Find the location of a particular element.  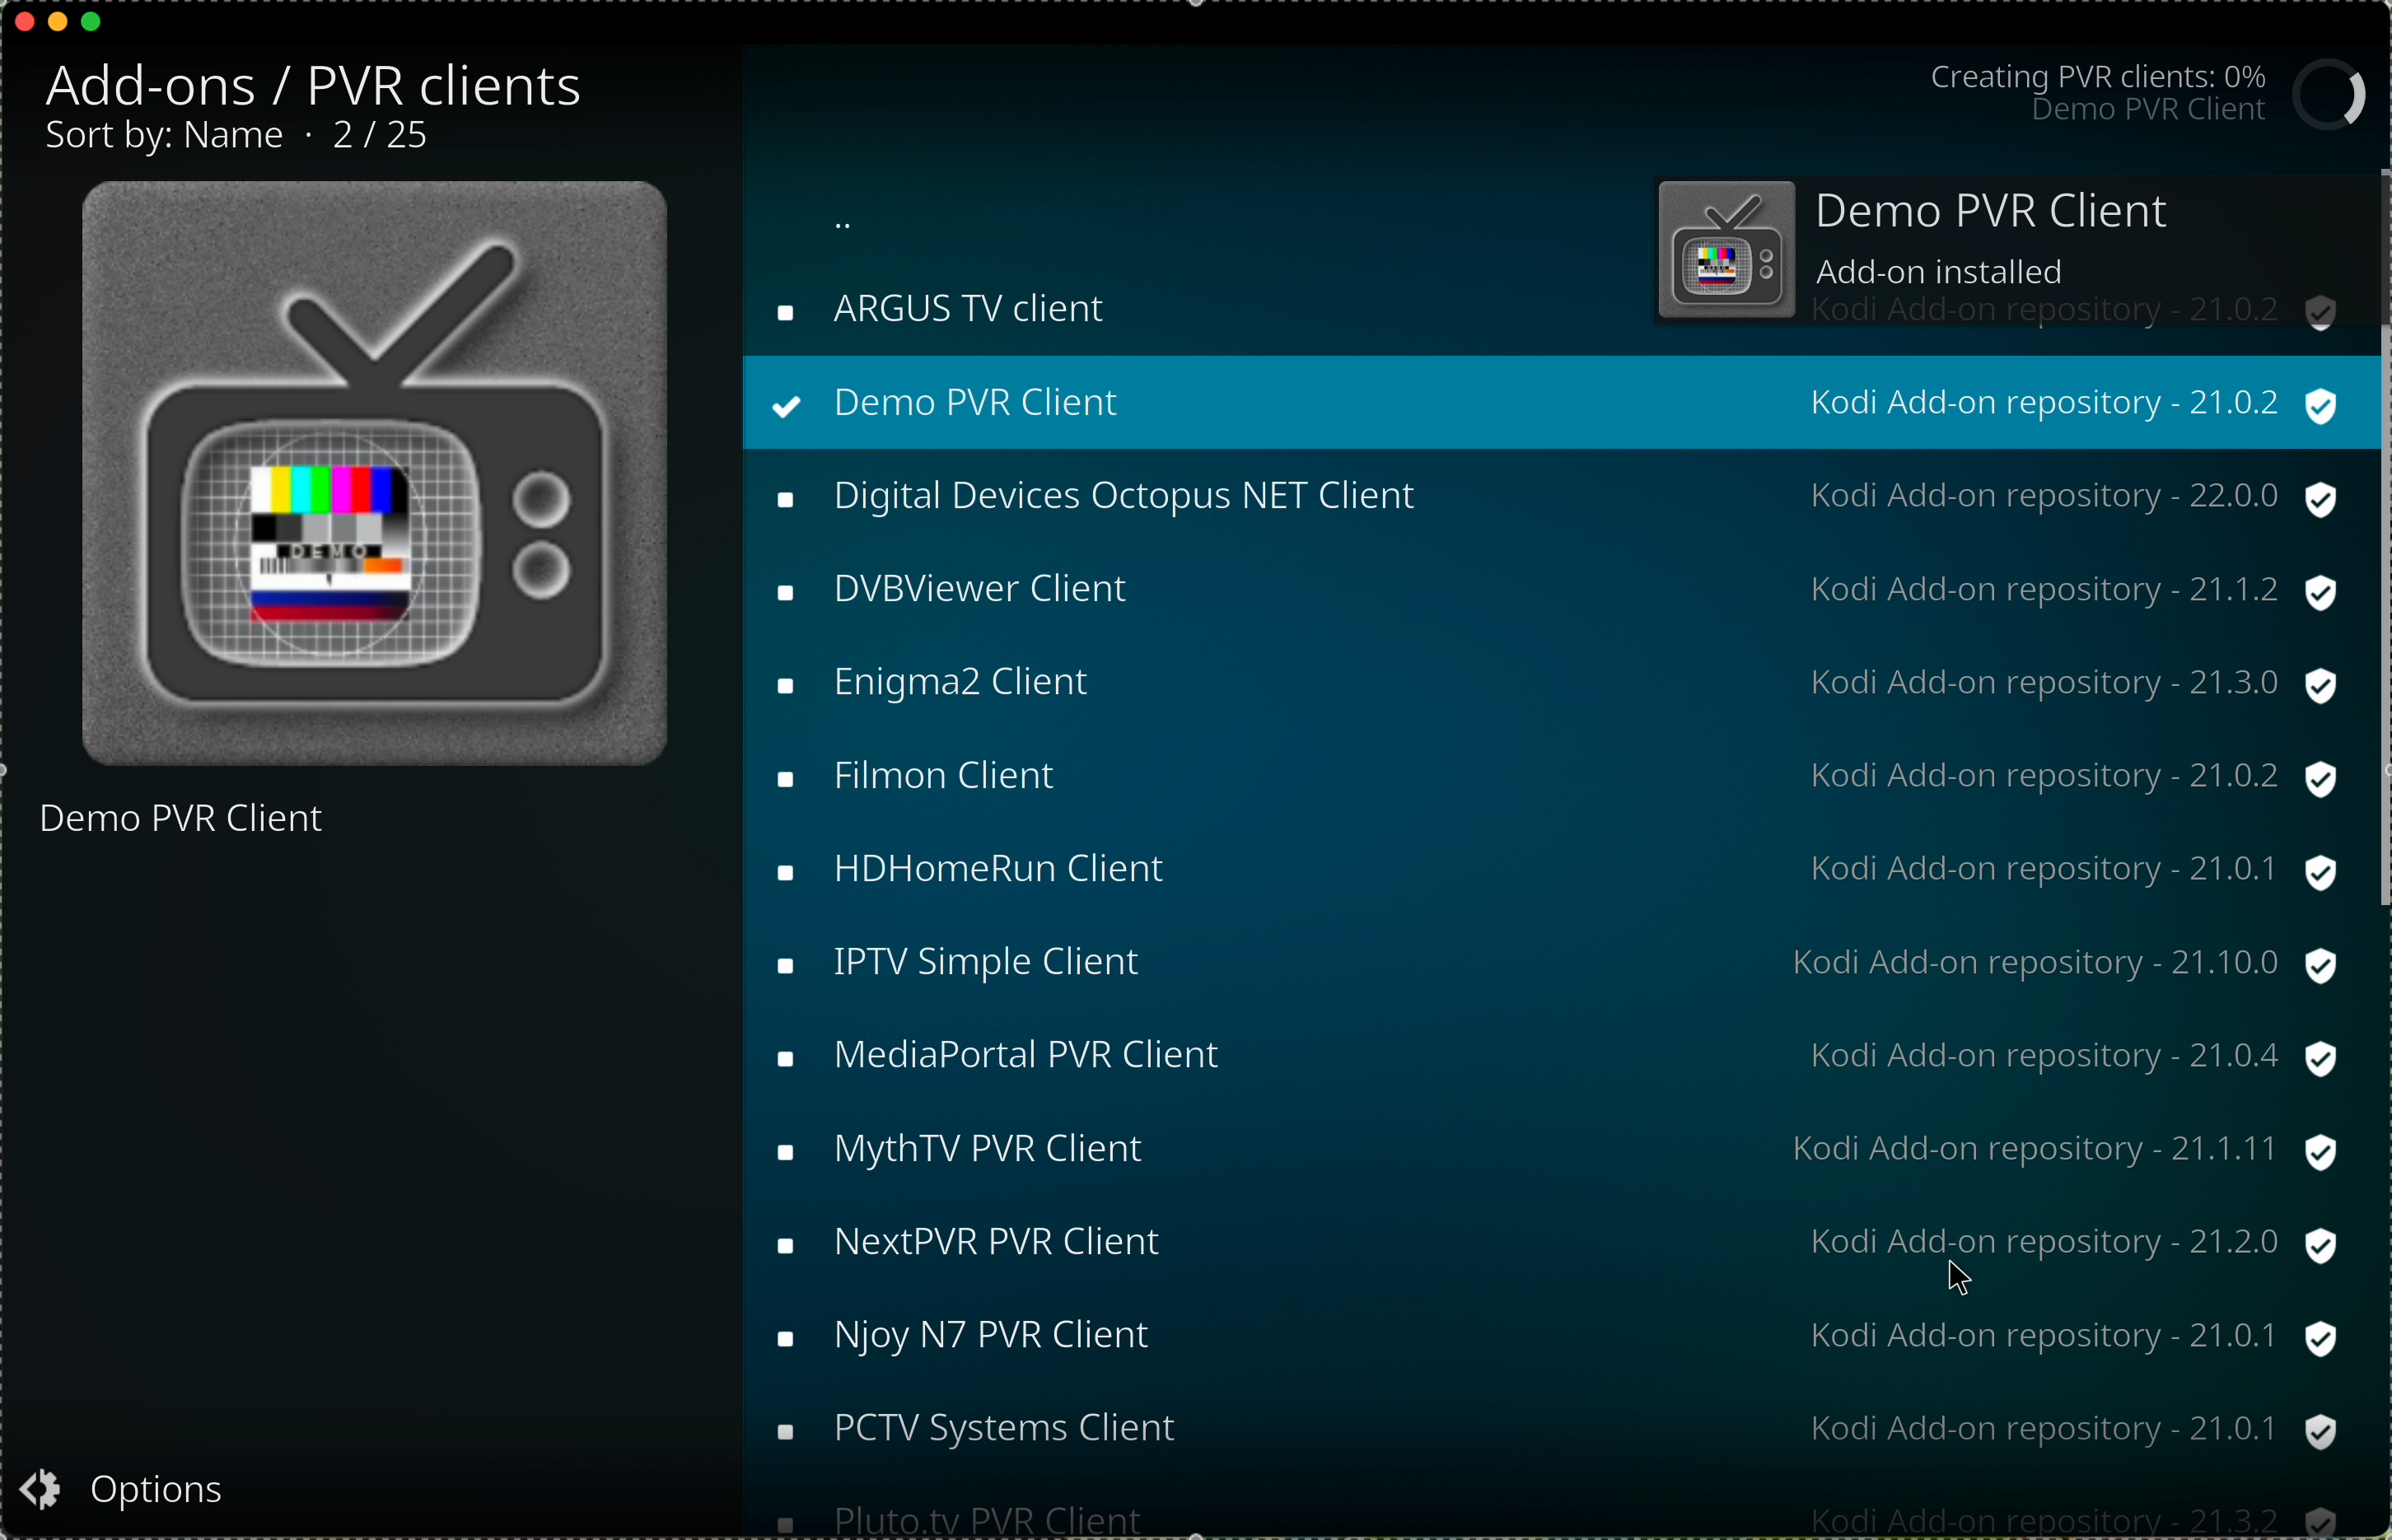

 is located at coordinates (1550, 683).